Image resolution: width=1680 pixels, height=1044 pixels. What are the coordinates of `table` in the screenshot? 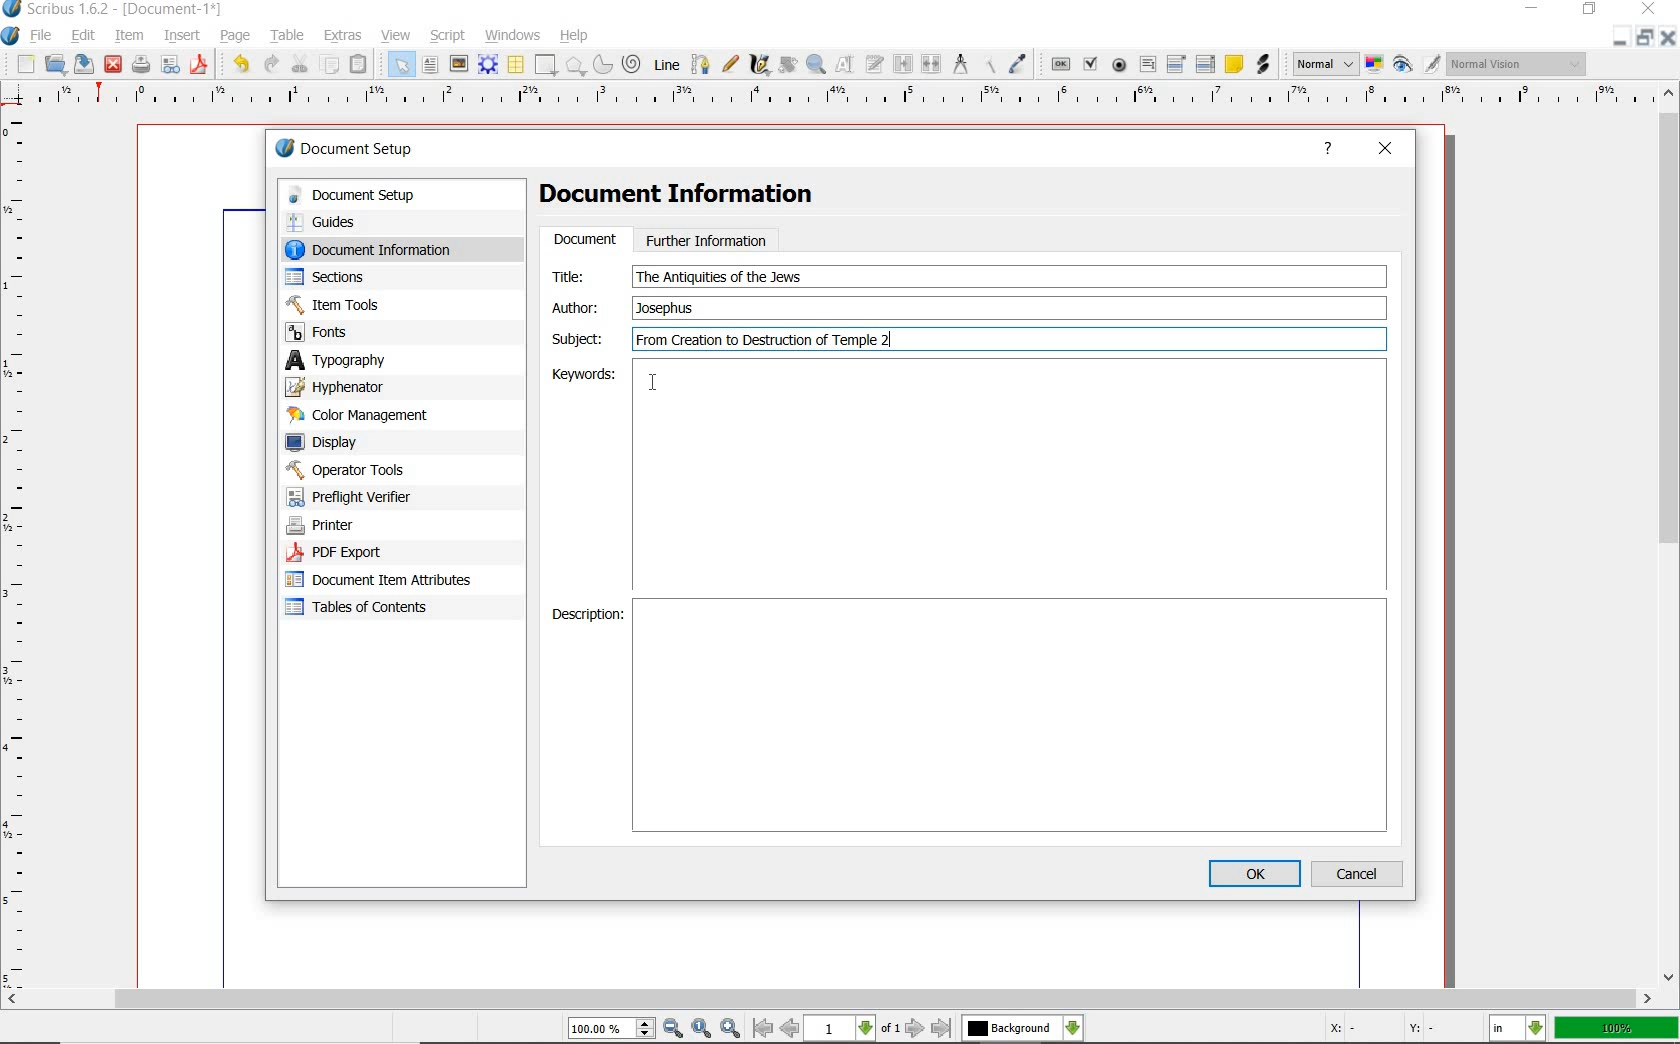 It's located at (515, 64).